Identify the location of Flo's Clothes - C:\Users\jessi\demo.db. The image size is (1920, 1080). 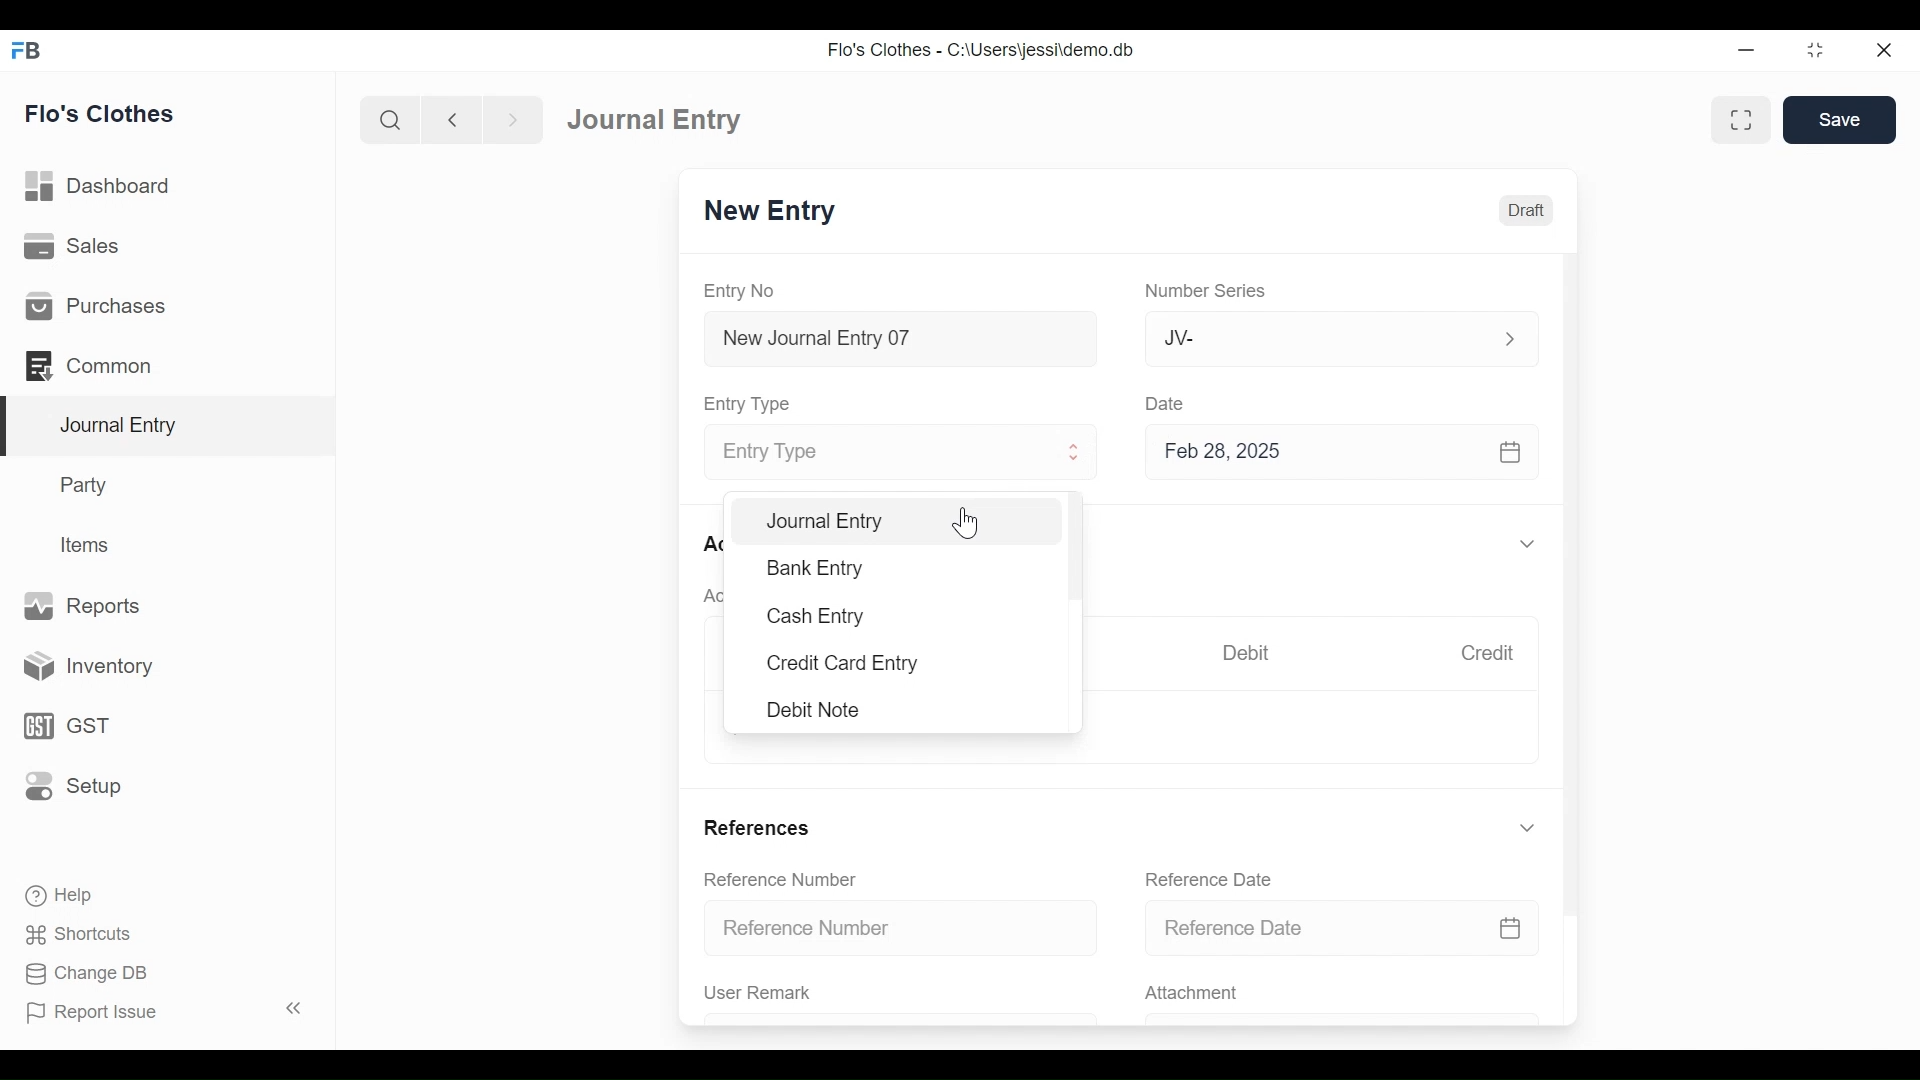
(984, 50).